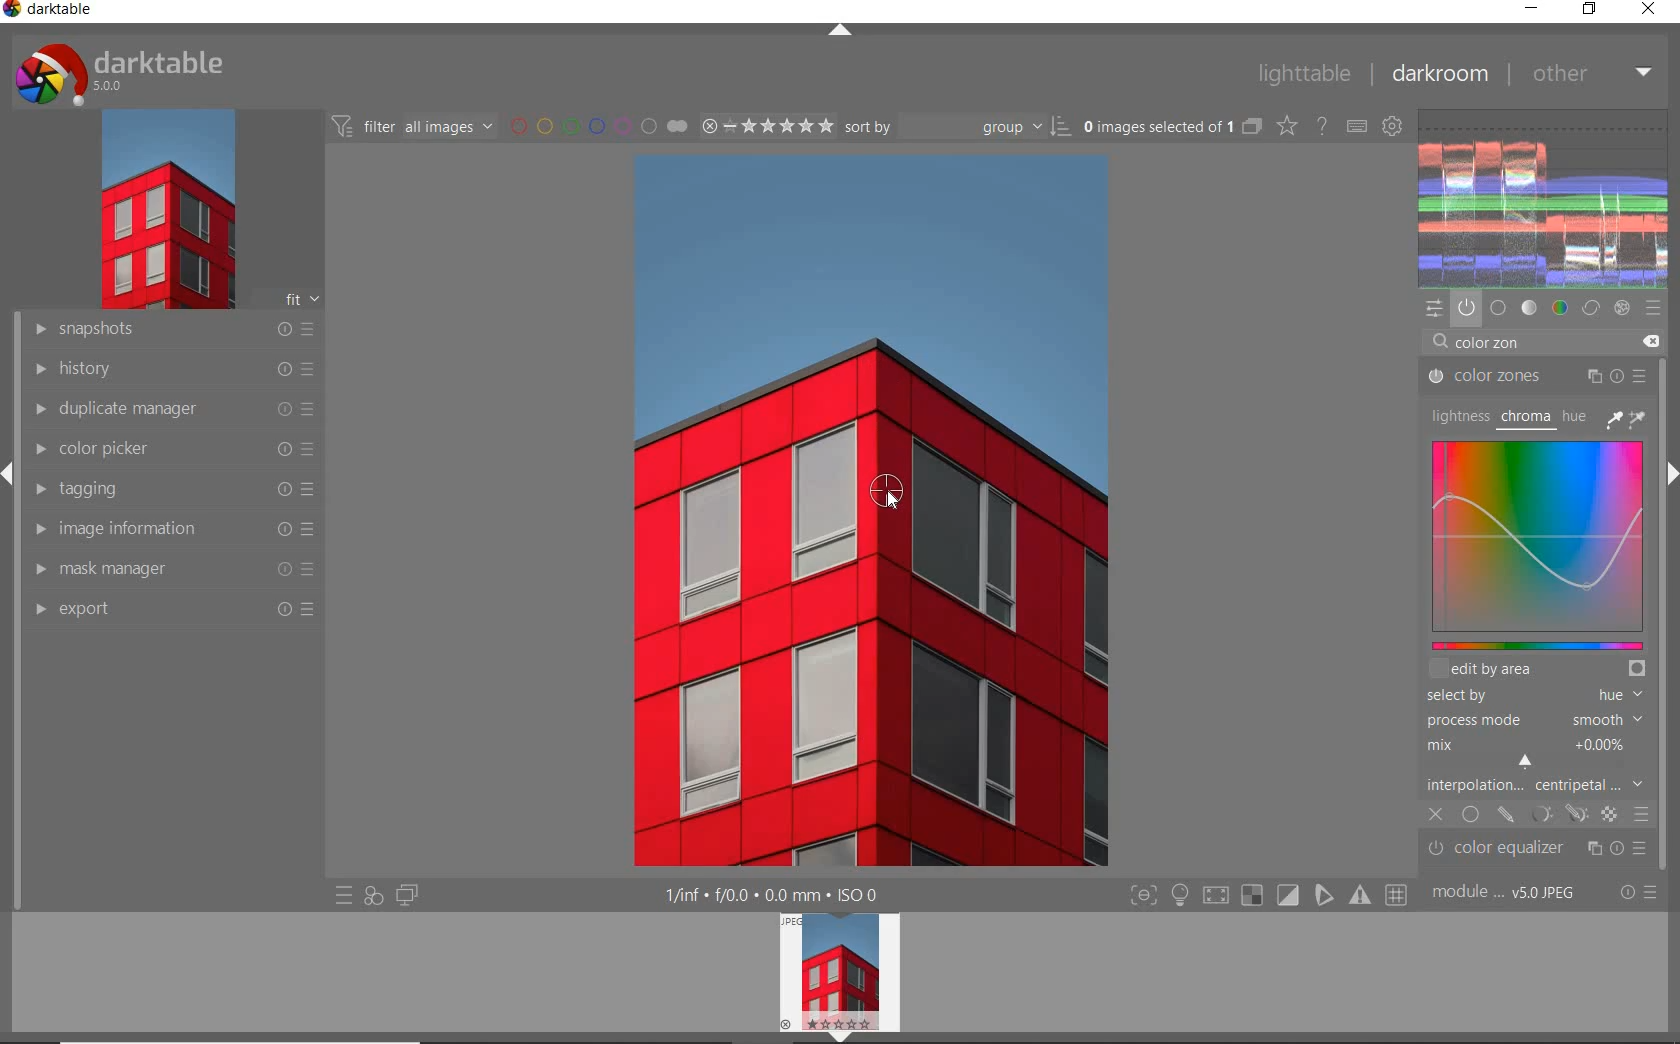 This screenshot has width=1680, height=1044. I want to click on expand/collapse, so click(841, 31).